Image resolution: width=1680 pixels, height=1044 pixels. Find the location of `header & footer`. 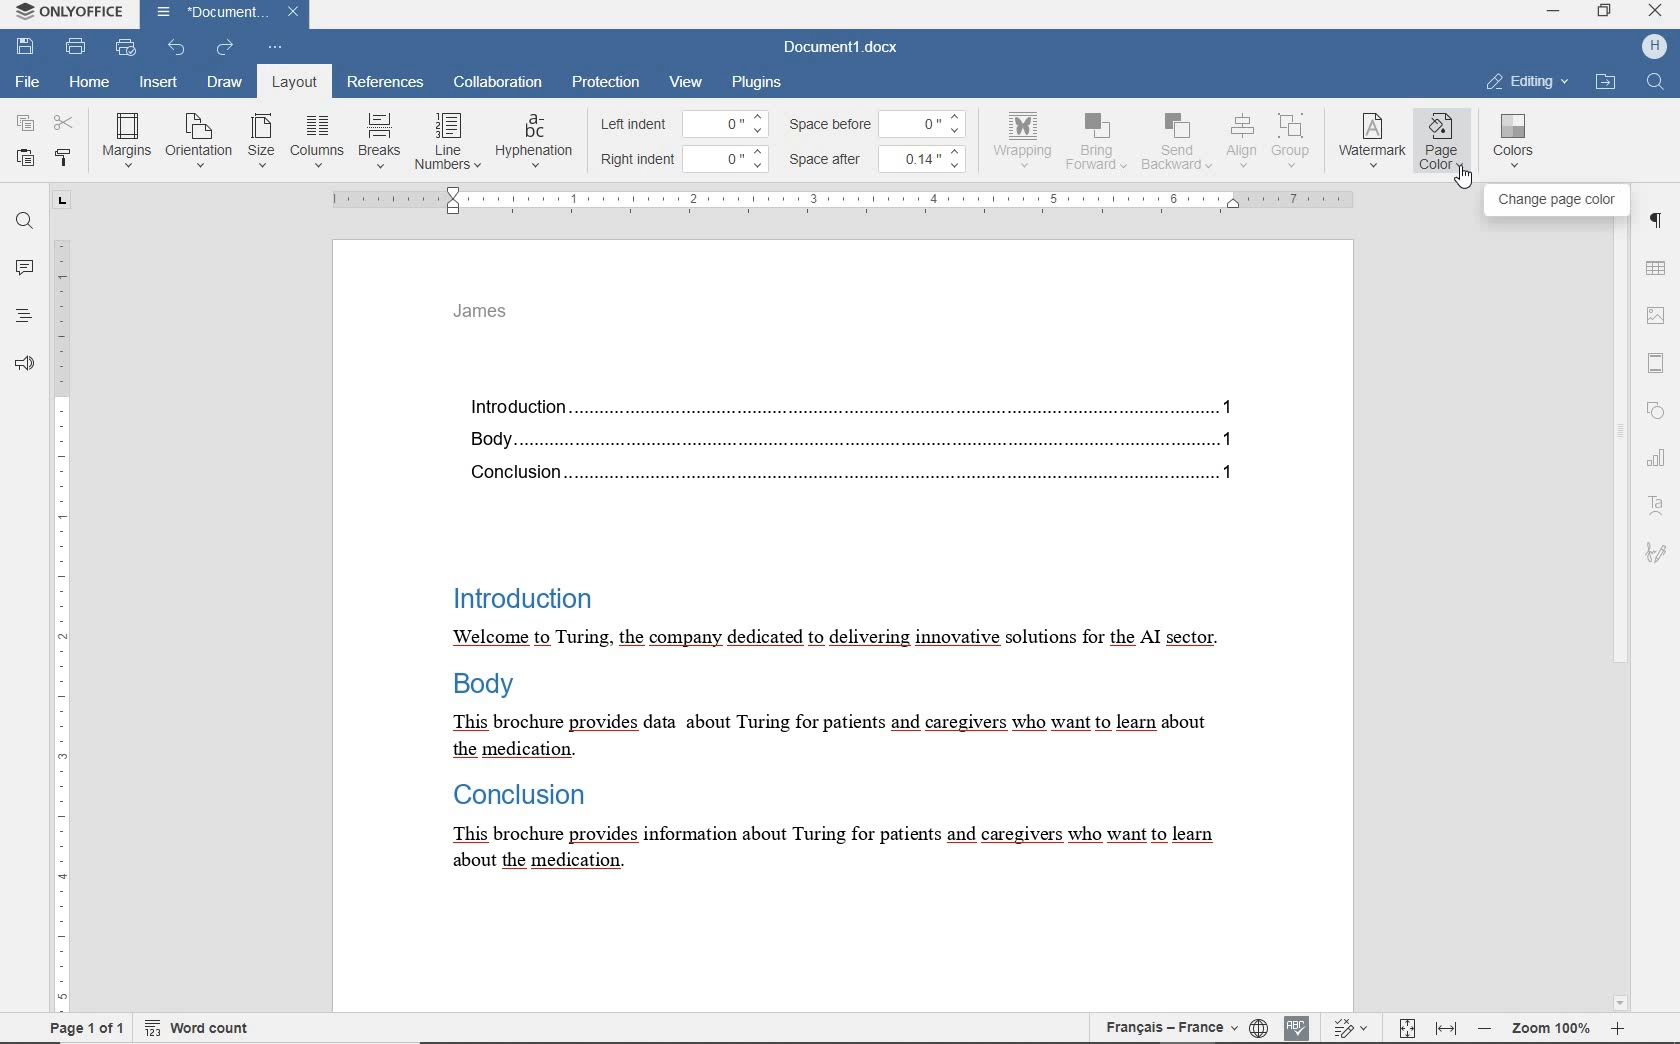

header & footer is located at coordinates (1657, 364).